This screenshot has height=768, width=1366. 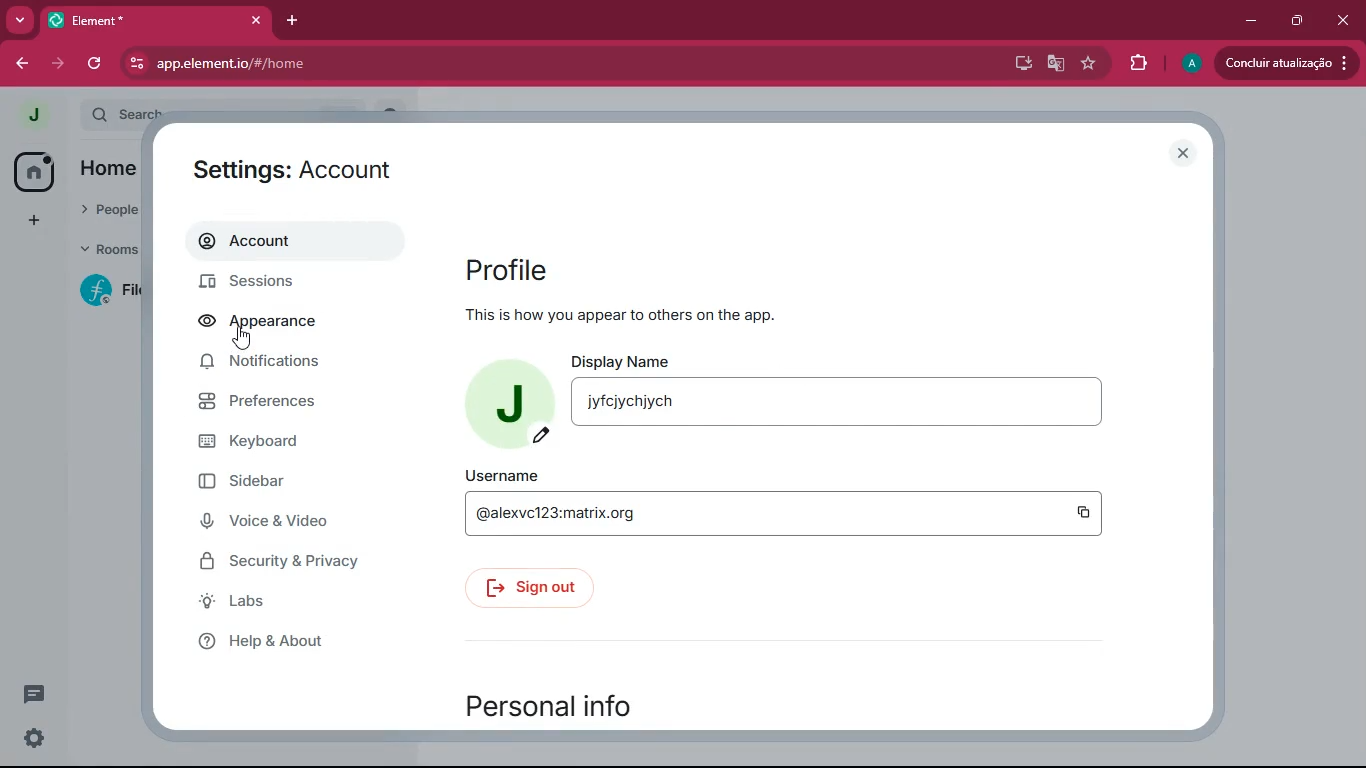 I want to click on home, so click(x=34, y=171).